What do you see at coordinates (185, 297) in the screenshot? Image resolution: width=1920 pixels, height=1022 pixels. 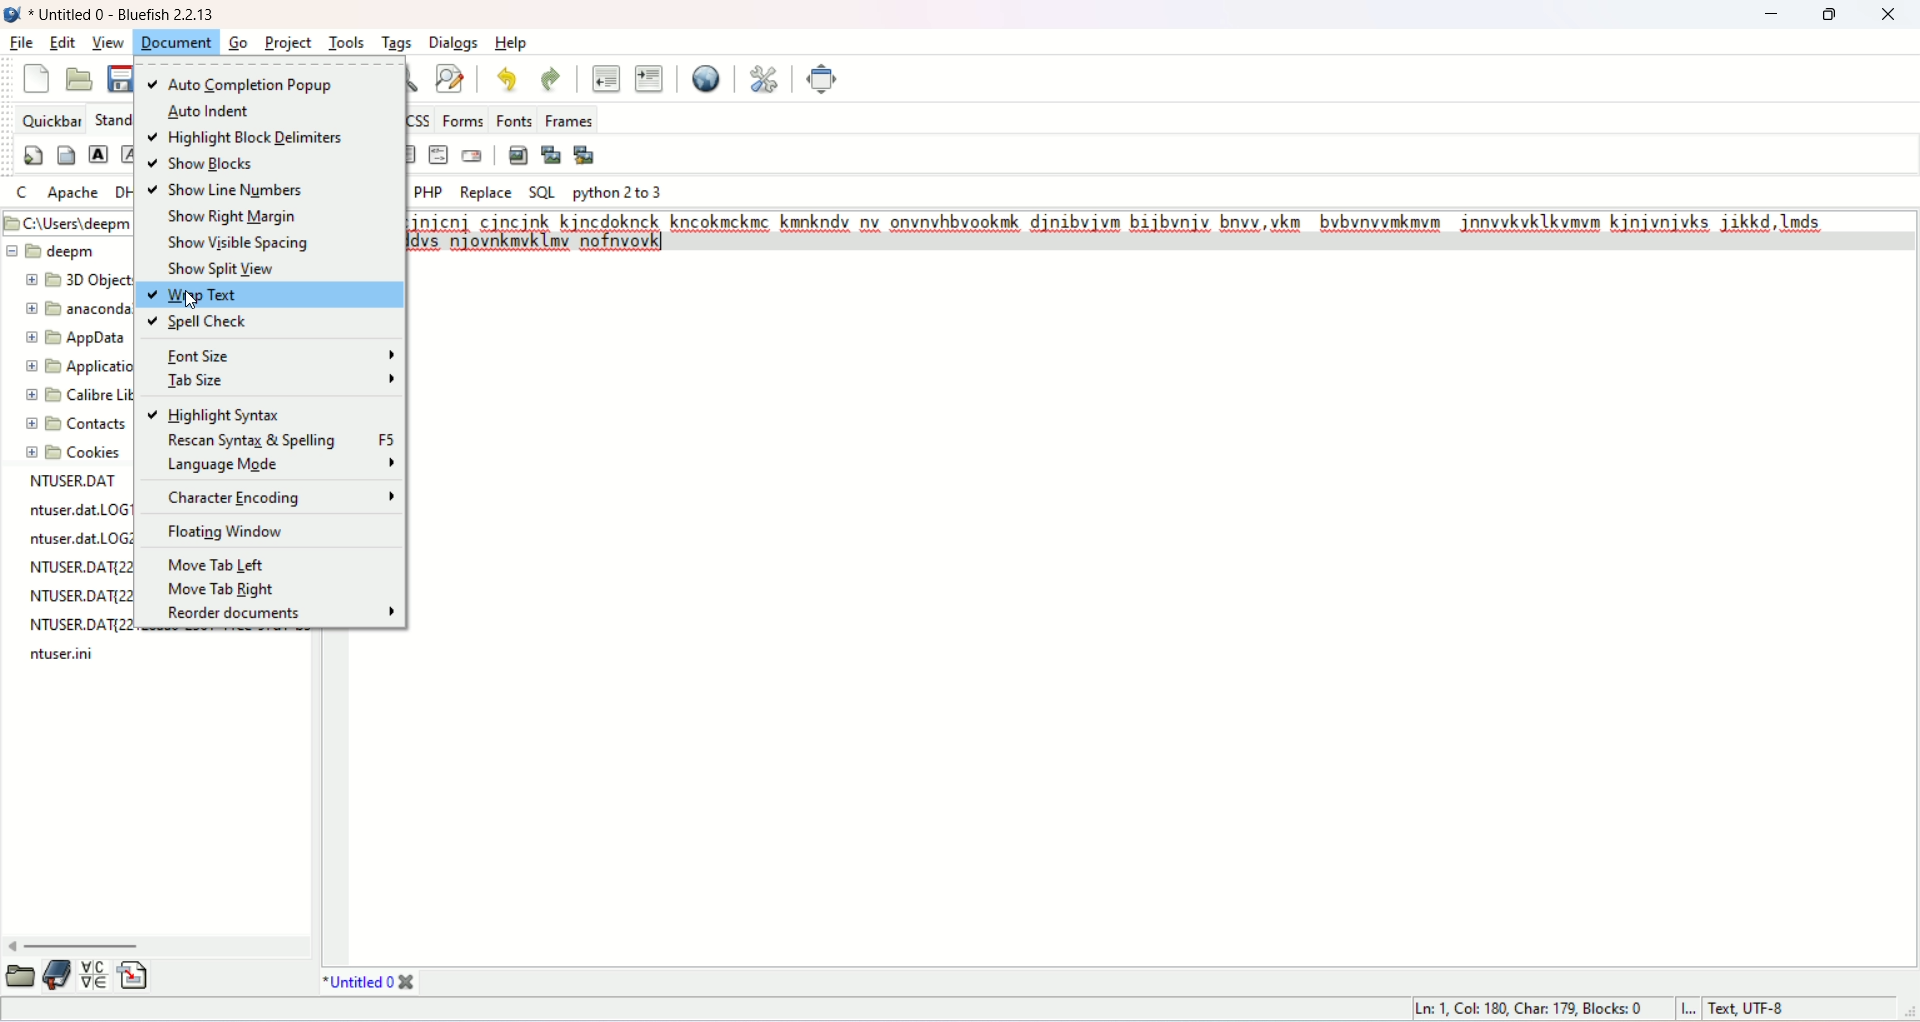 I see `Cursor on Wrap Text` at bounding box center [185, 297].